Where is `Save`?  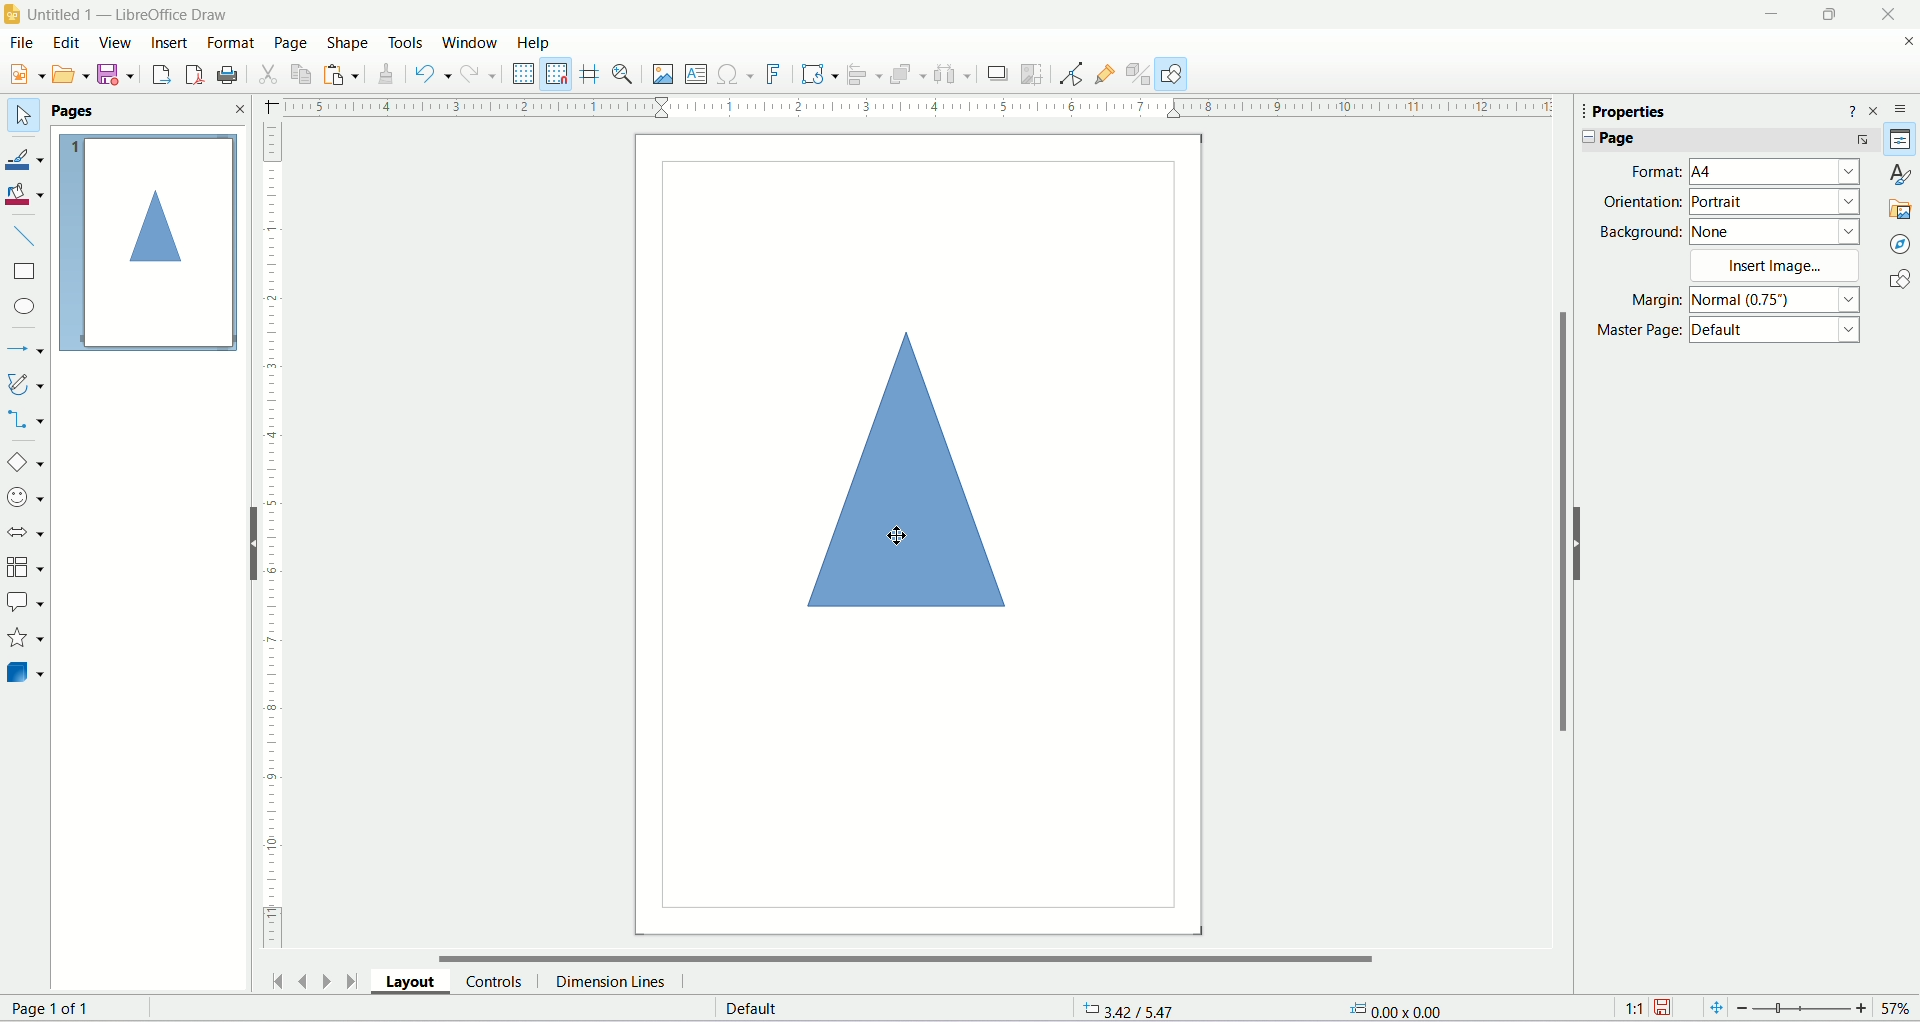
Save is located at coordinates (114, 73).